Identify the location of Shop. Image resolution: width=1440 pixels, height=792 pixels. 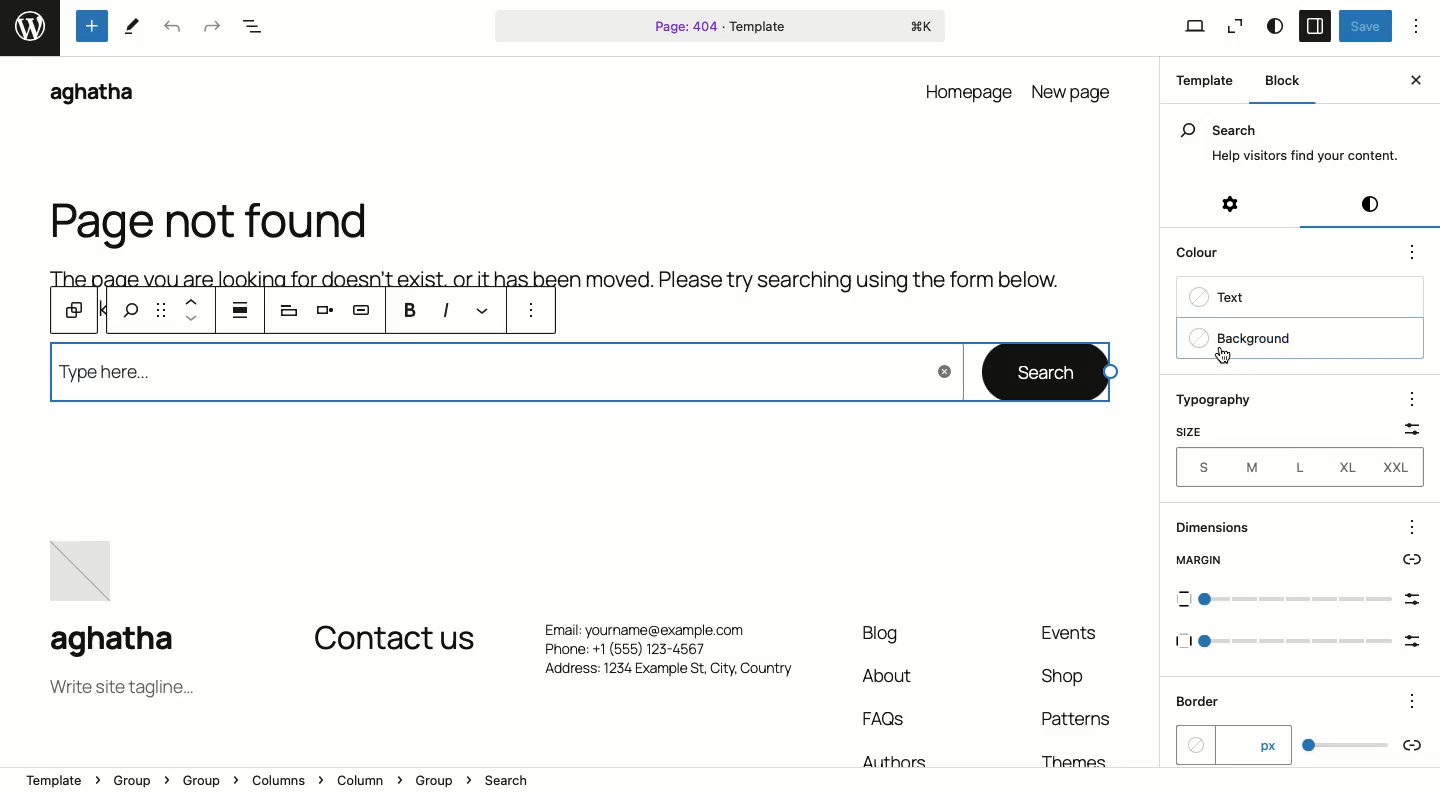
(1071, 677).